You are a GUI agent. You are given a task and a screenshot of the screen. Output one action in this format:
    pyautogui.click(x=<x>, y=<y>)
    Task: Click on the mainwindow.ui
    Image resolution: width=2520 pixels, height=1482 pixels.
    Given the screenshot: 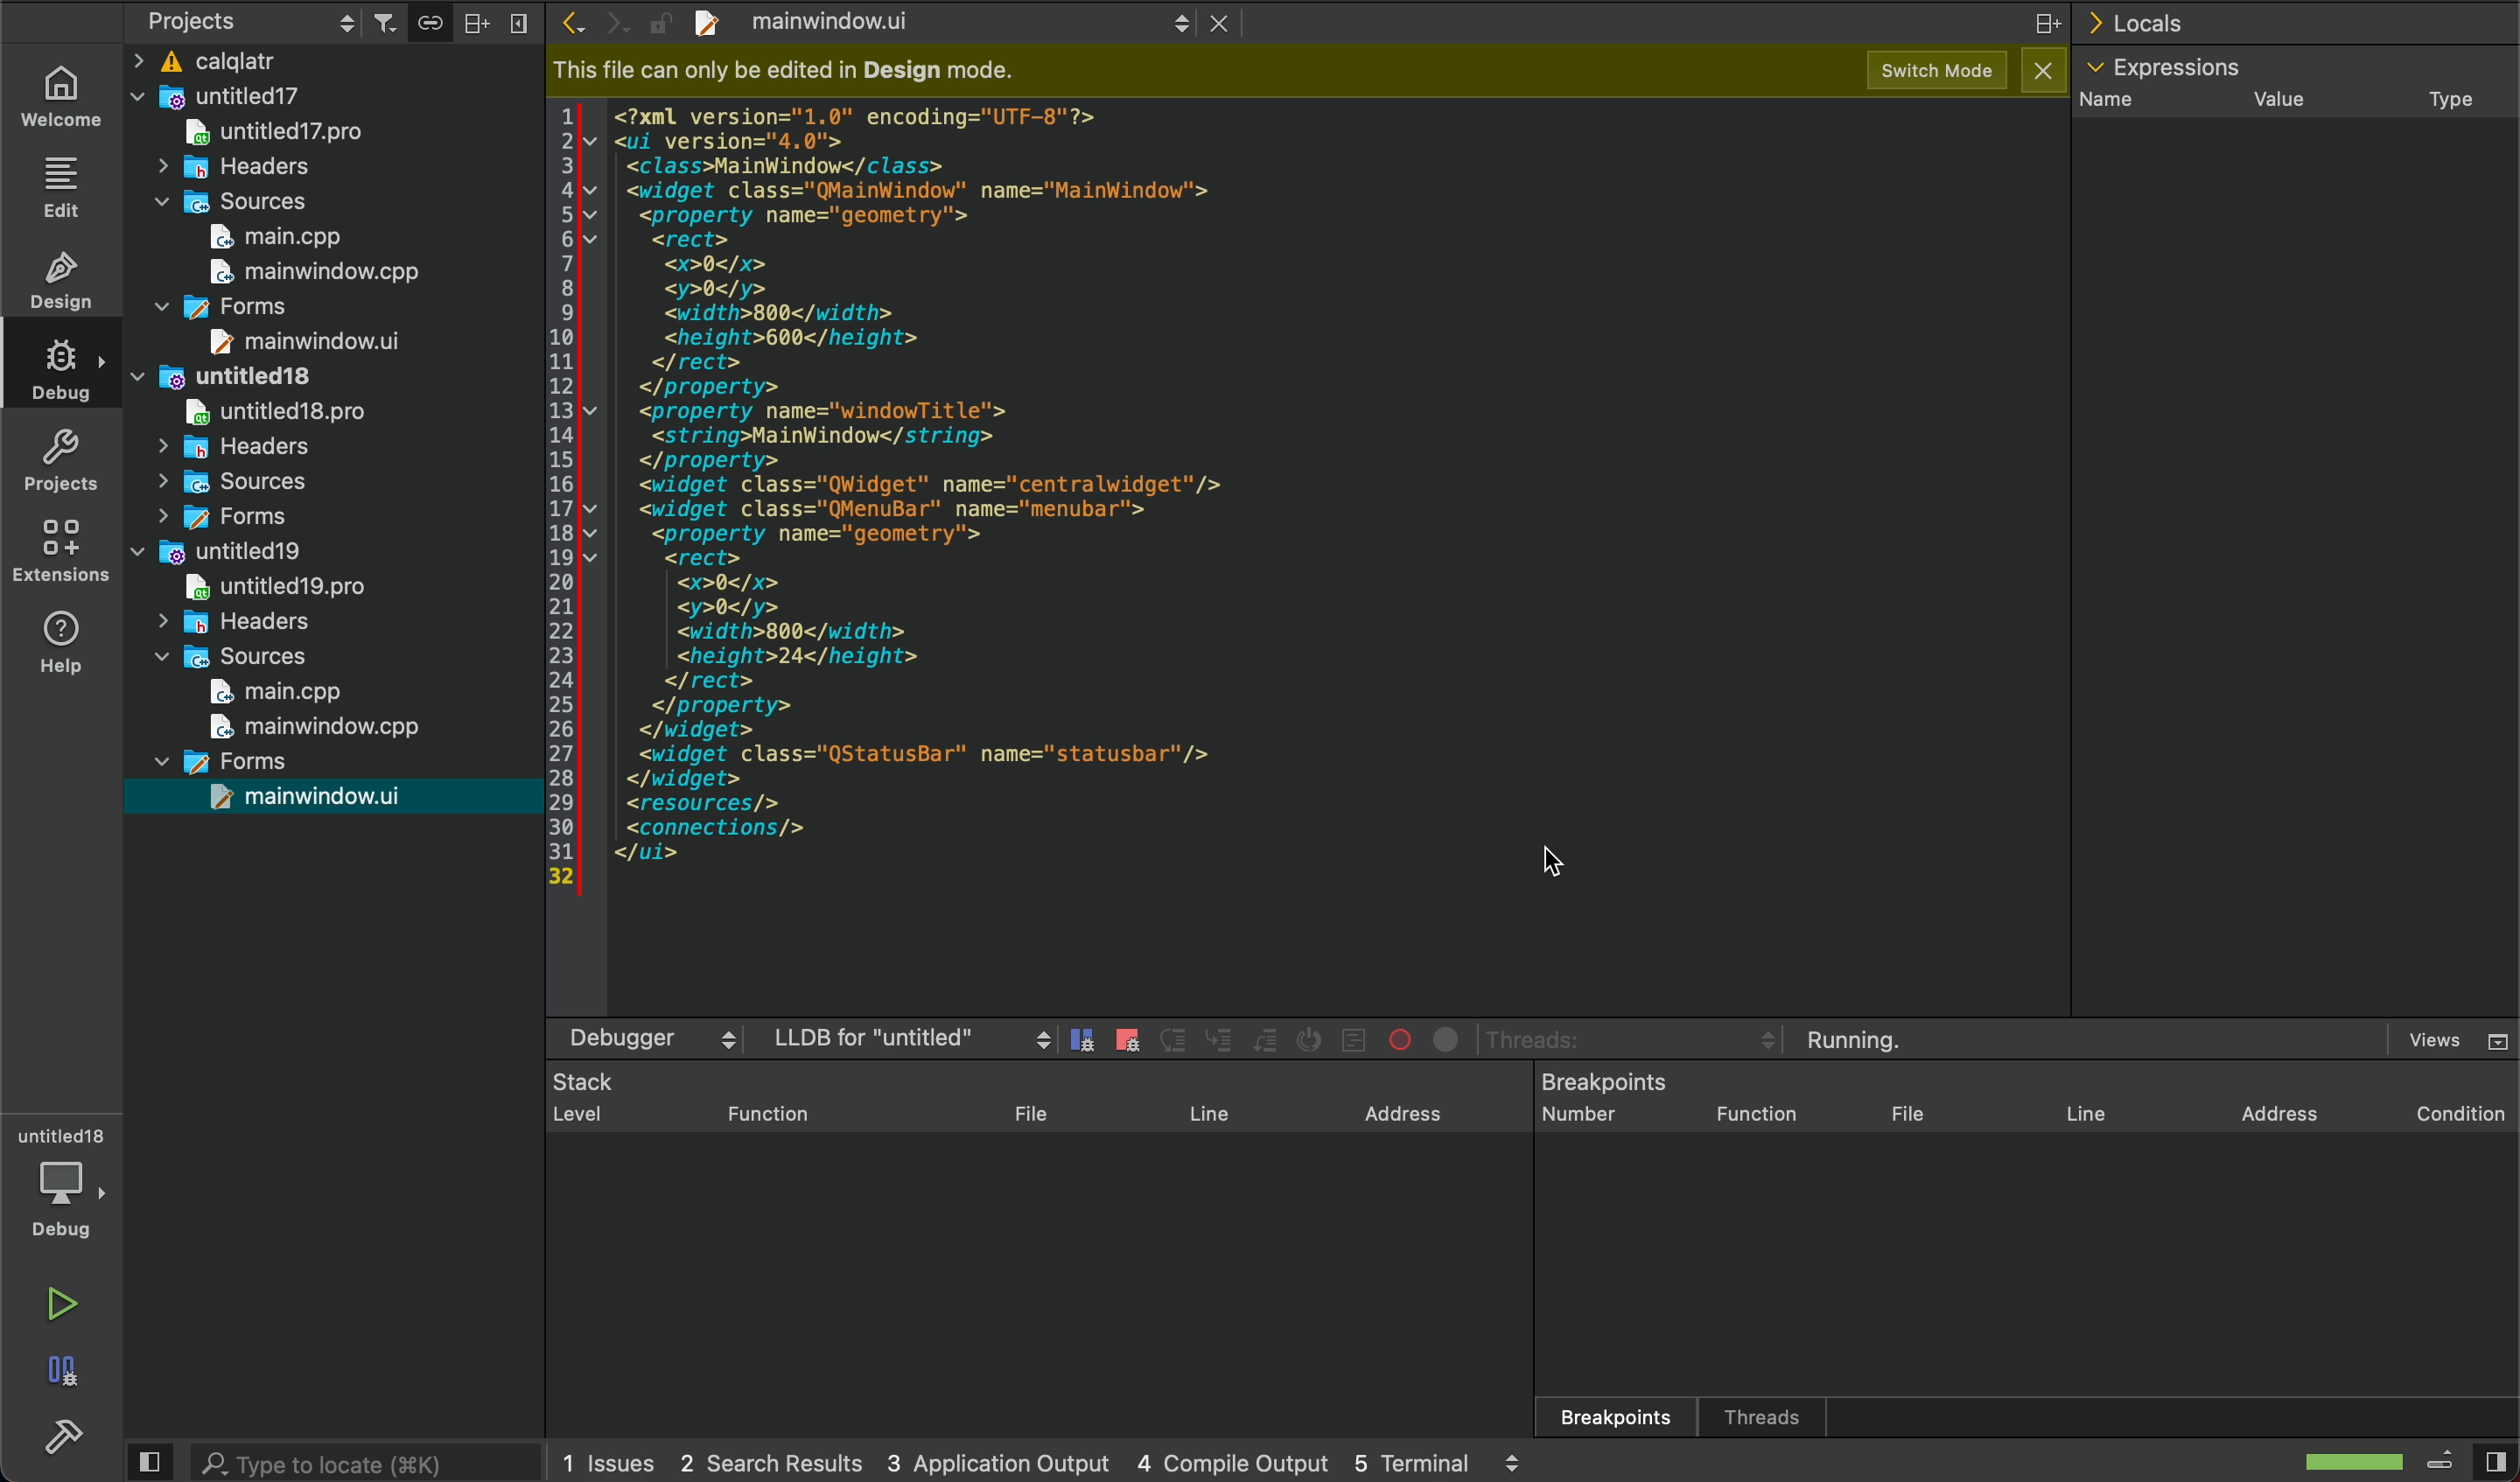 What is the action you would take?
    pyautogui.click(x=317, y=795)
    